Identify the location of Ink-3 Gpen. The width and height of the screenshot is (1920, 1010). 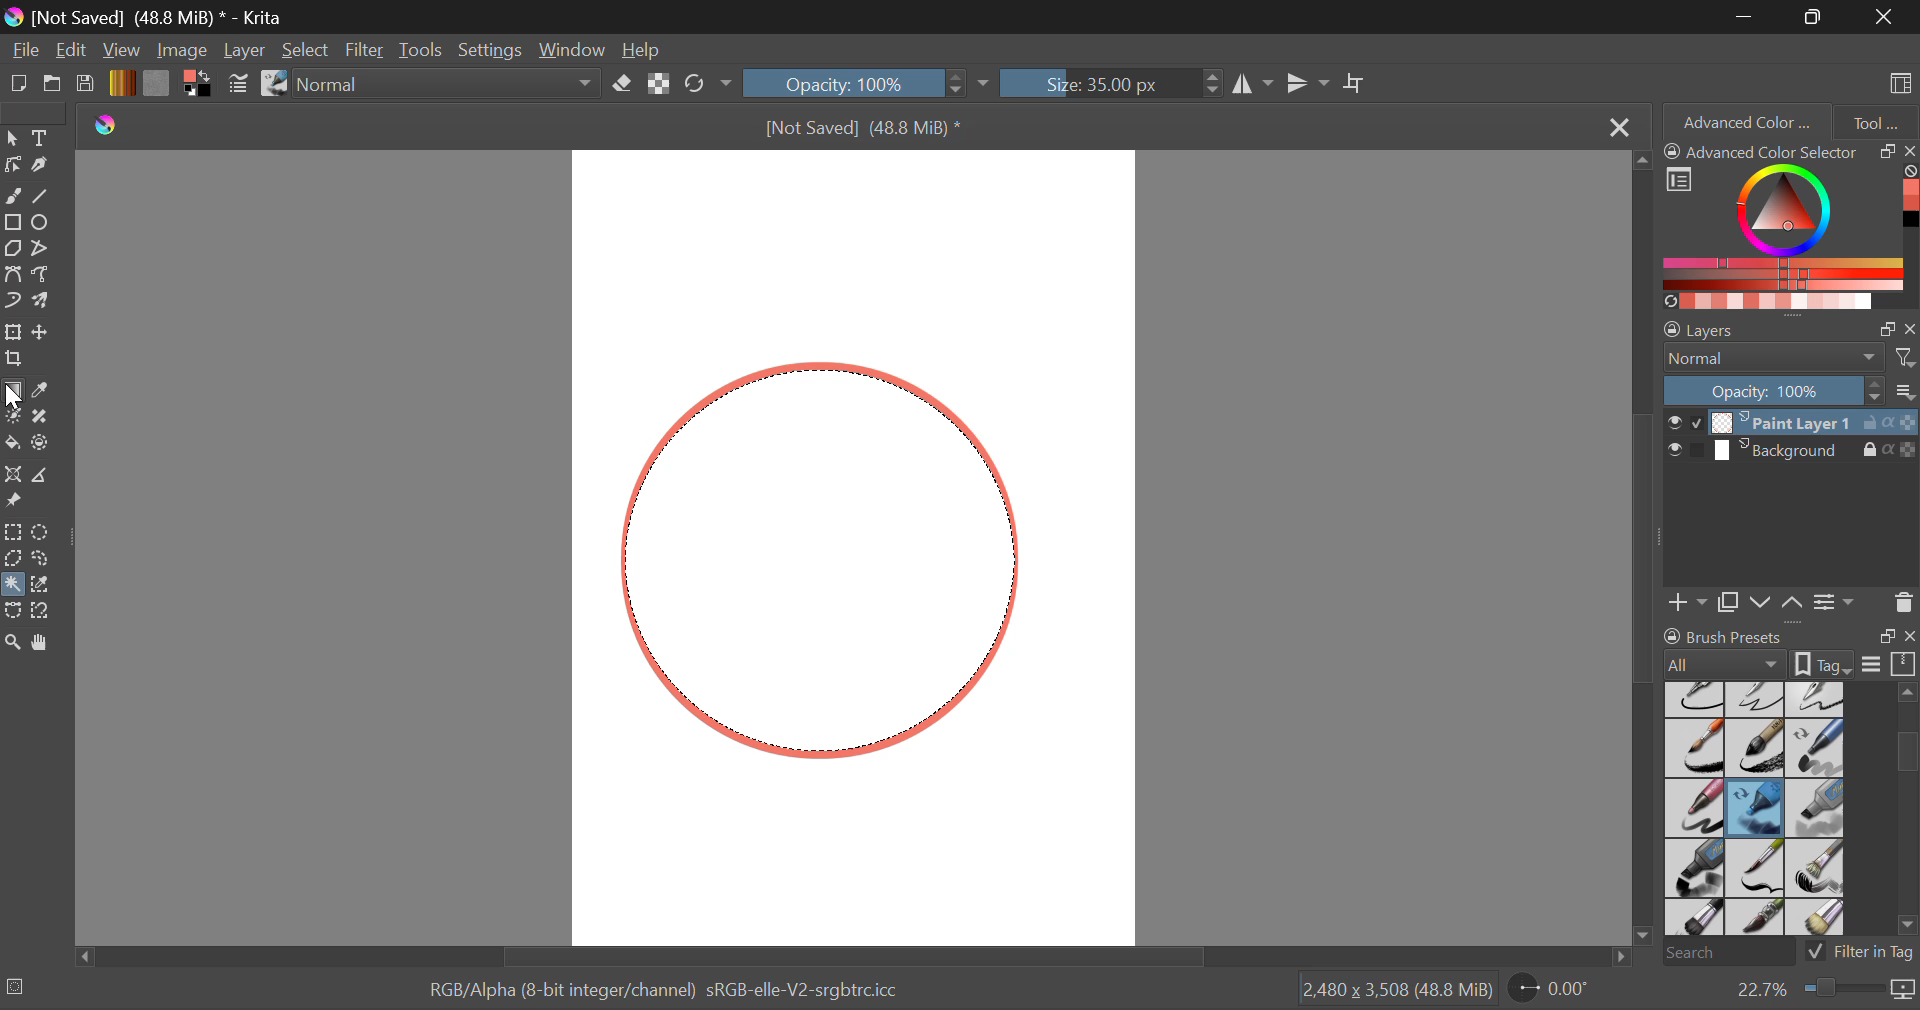
(1758, 699).